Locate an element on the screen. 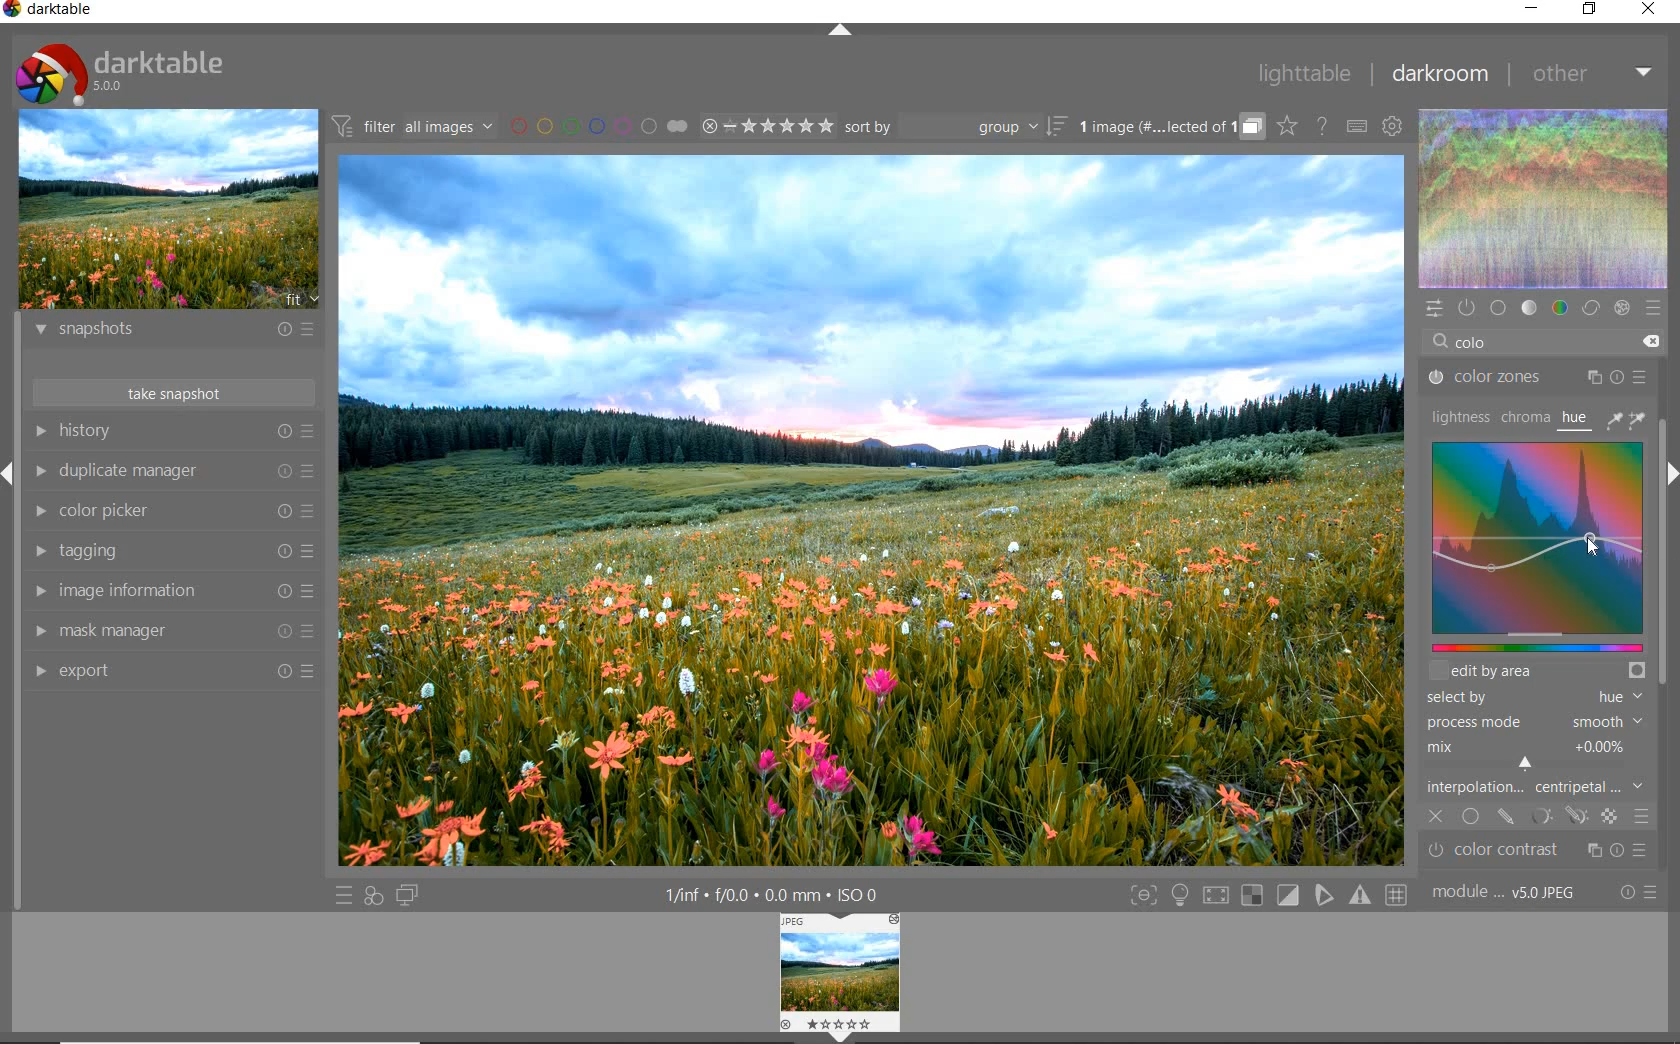  interpolation is located at coordinates (1536, 788).